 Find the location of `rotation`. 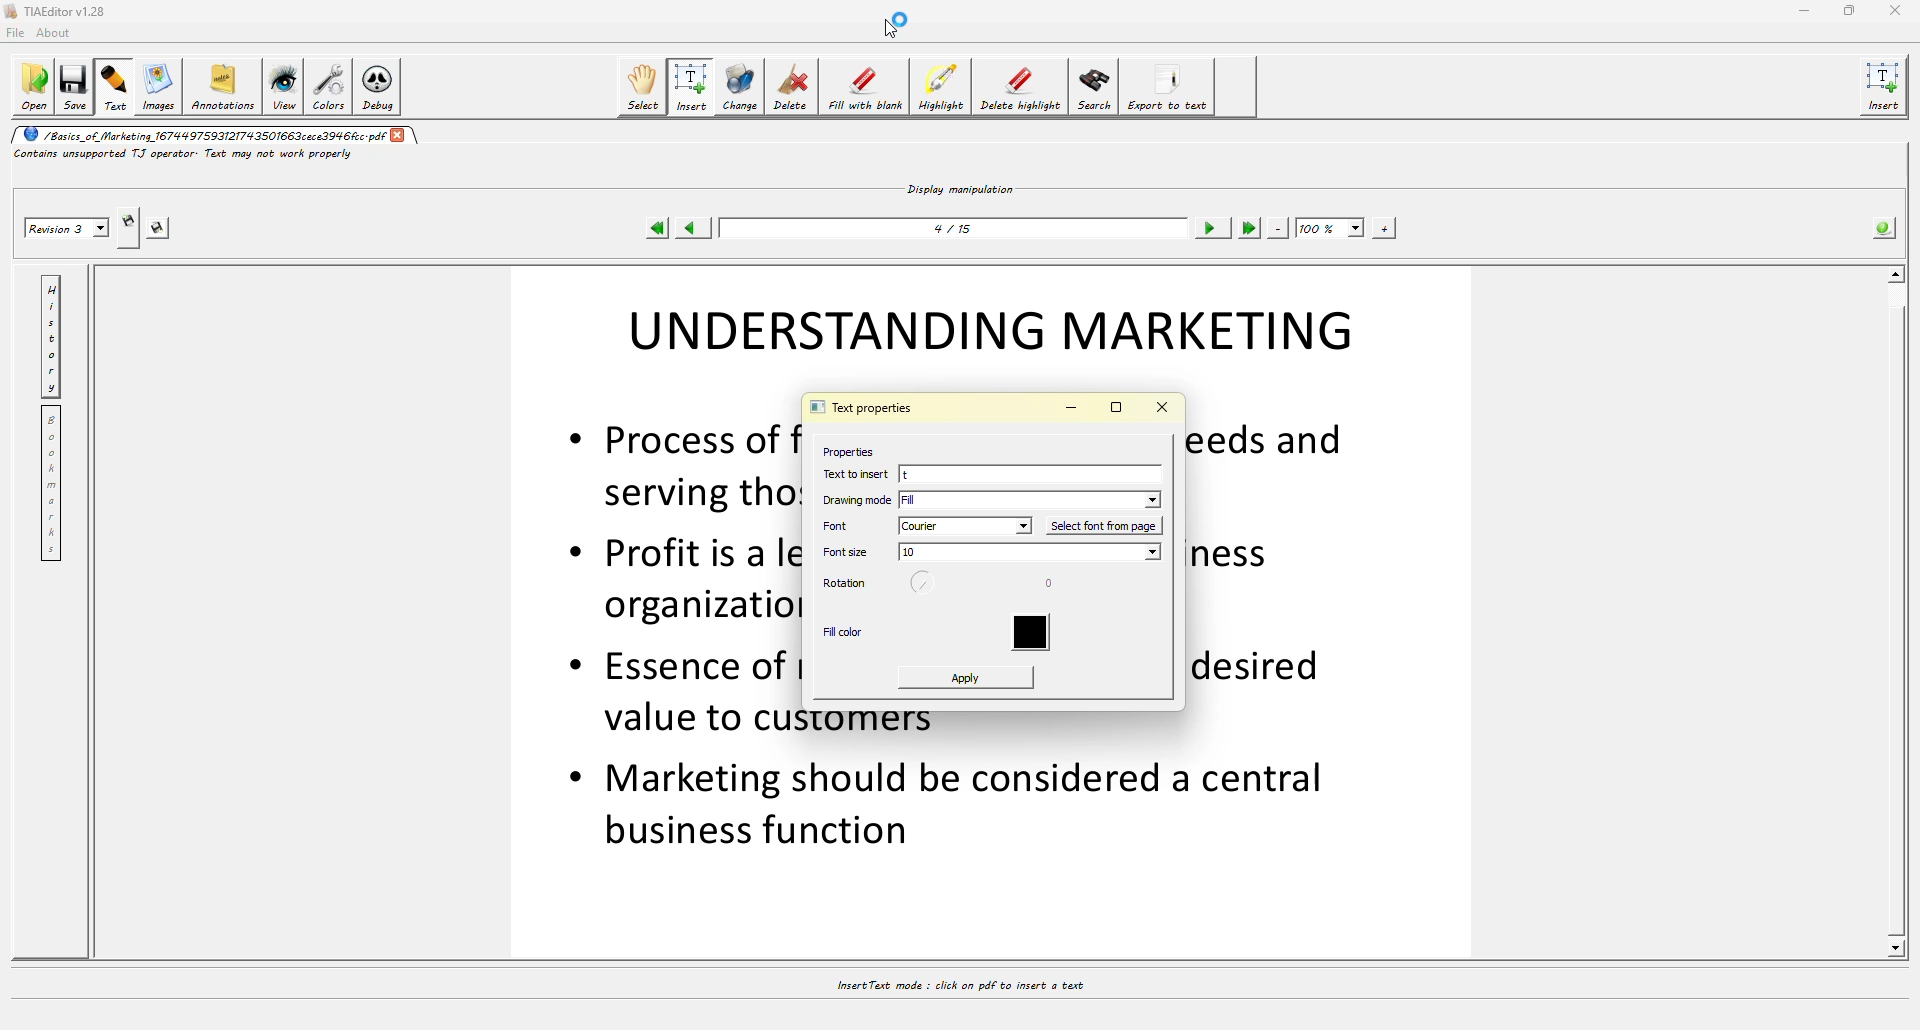

rotation is located at coordinates (845, 584).